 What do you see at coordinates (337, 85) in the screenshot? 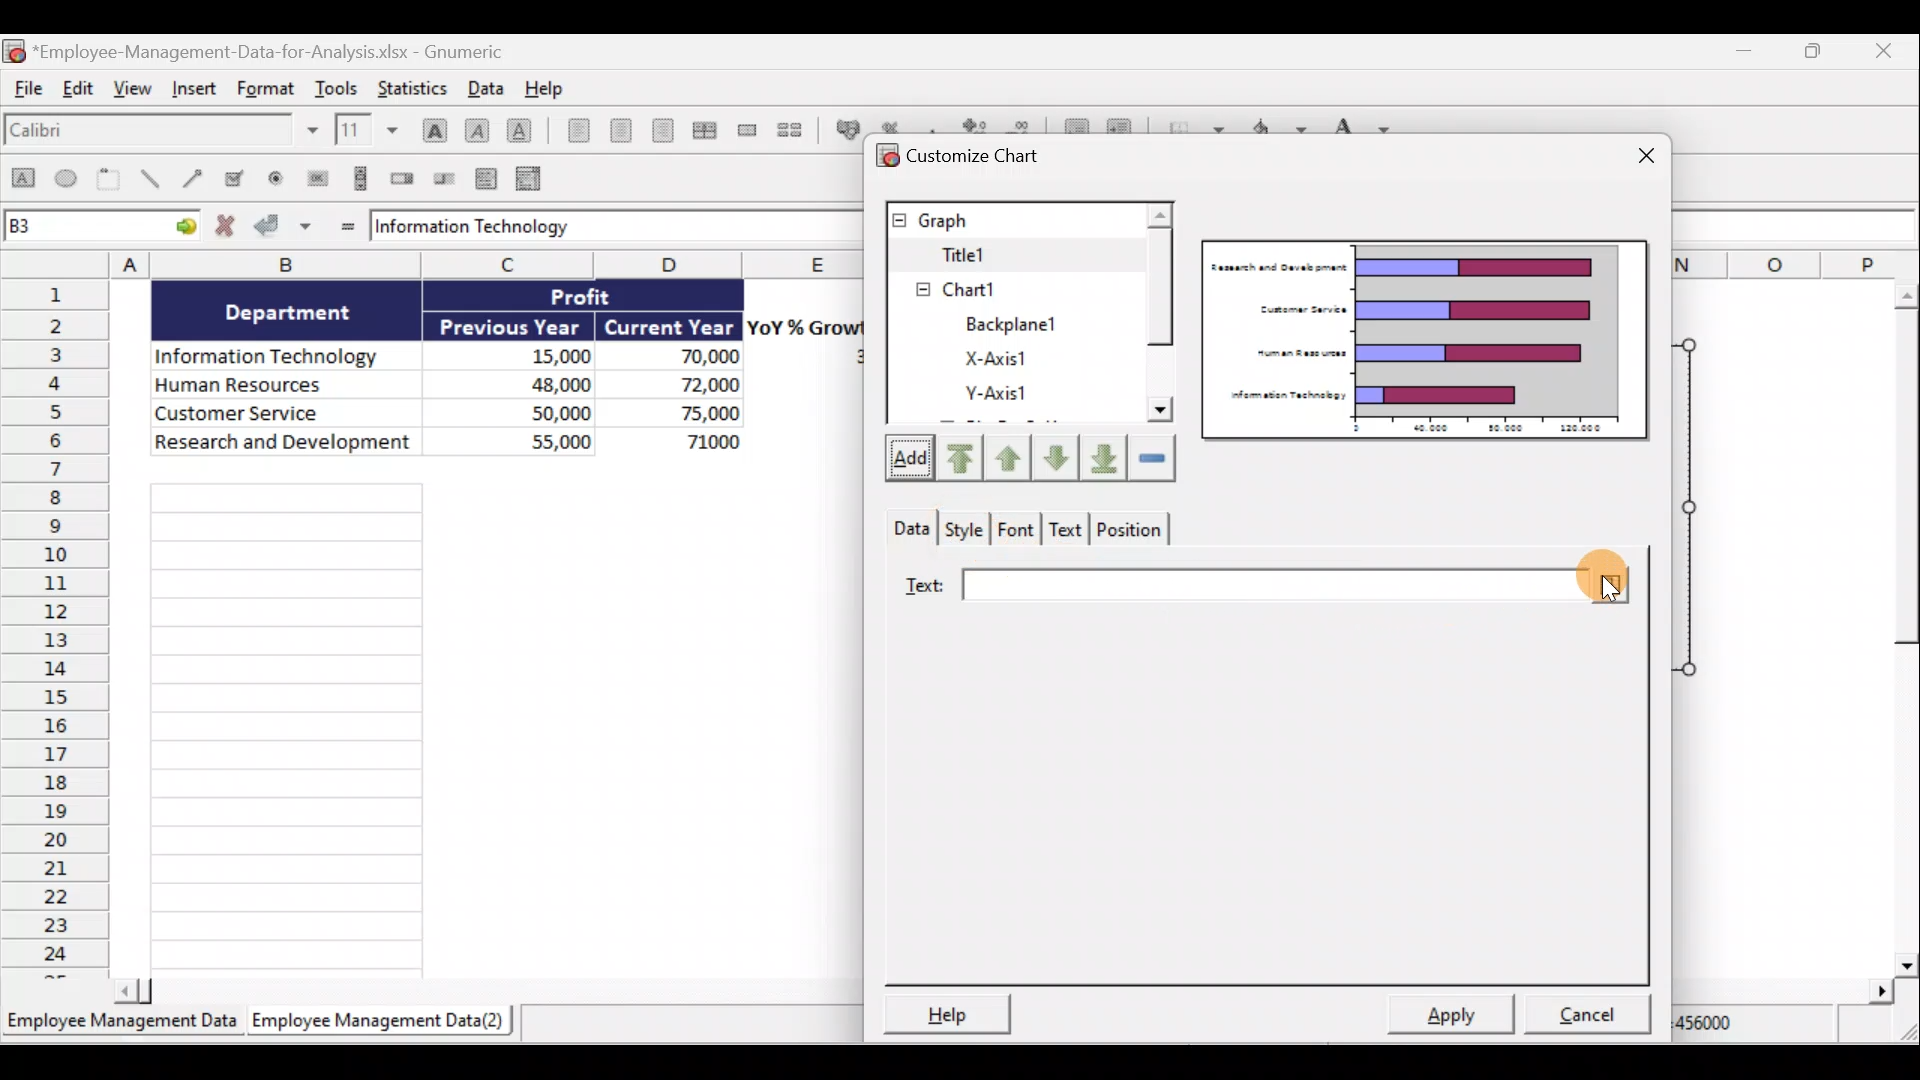
I see `Tools` at bounding box center [337, 85].